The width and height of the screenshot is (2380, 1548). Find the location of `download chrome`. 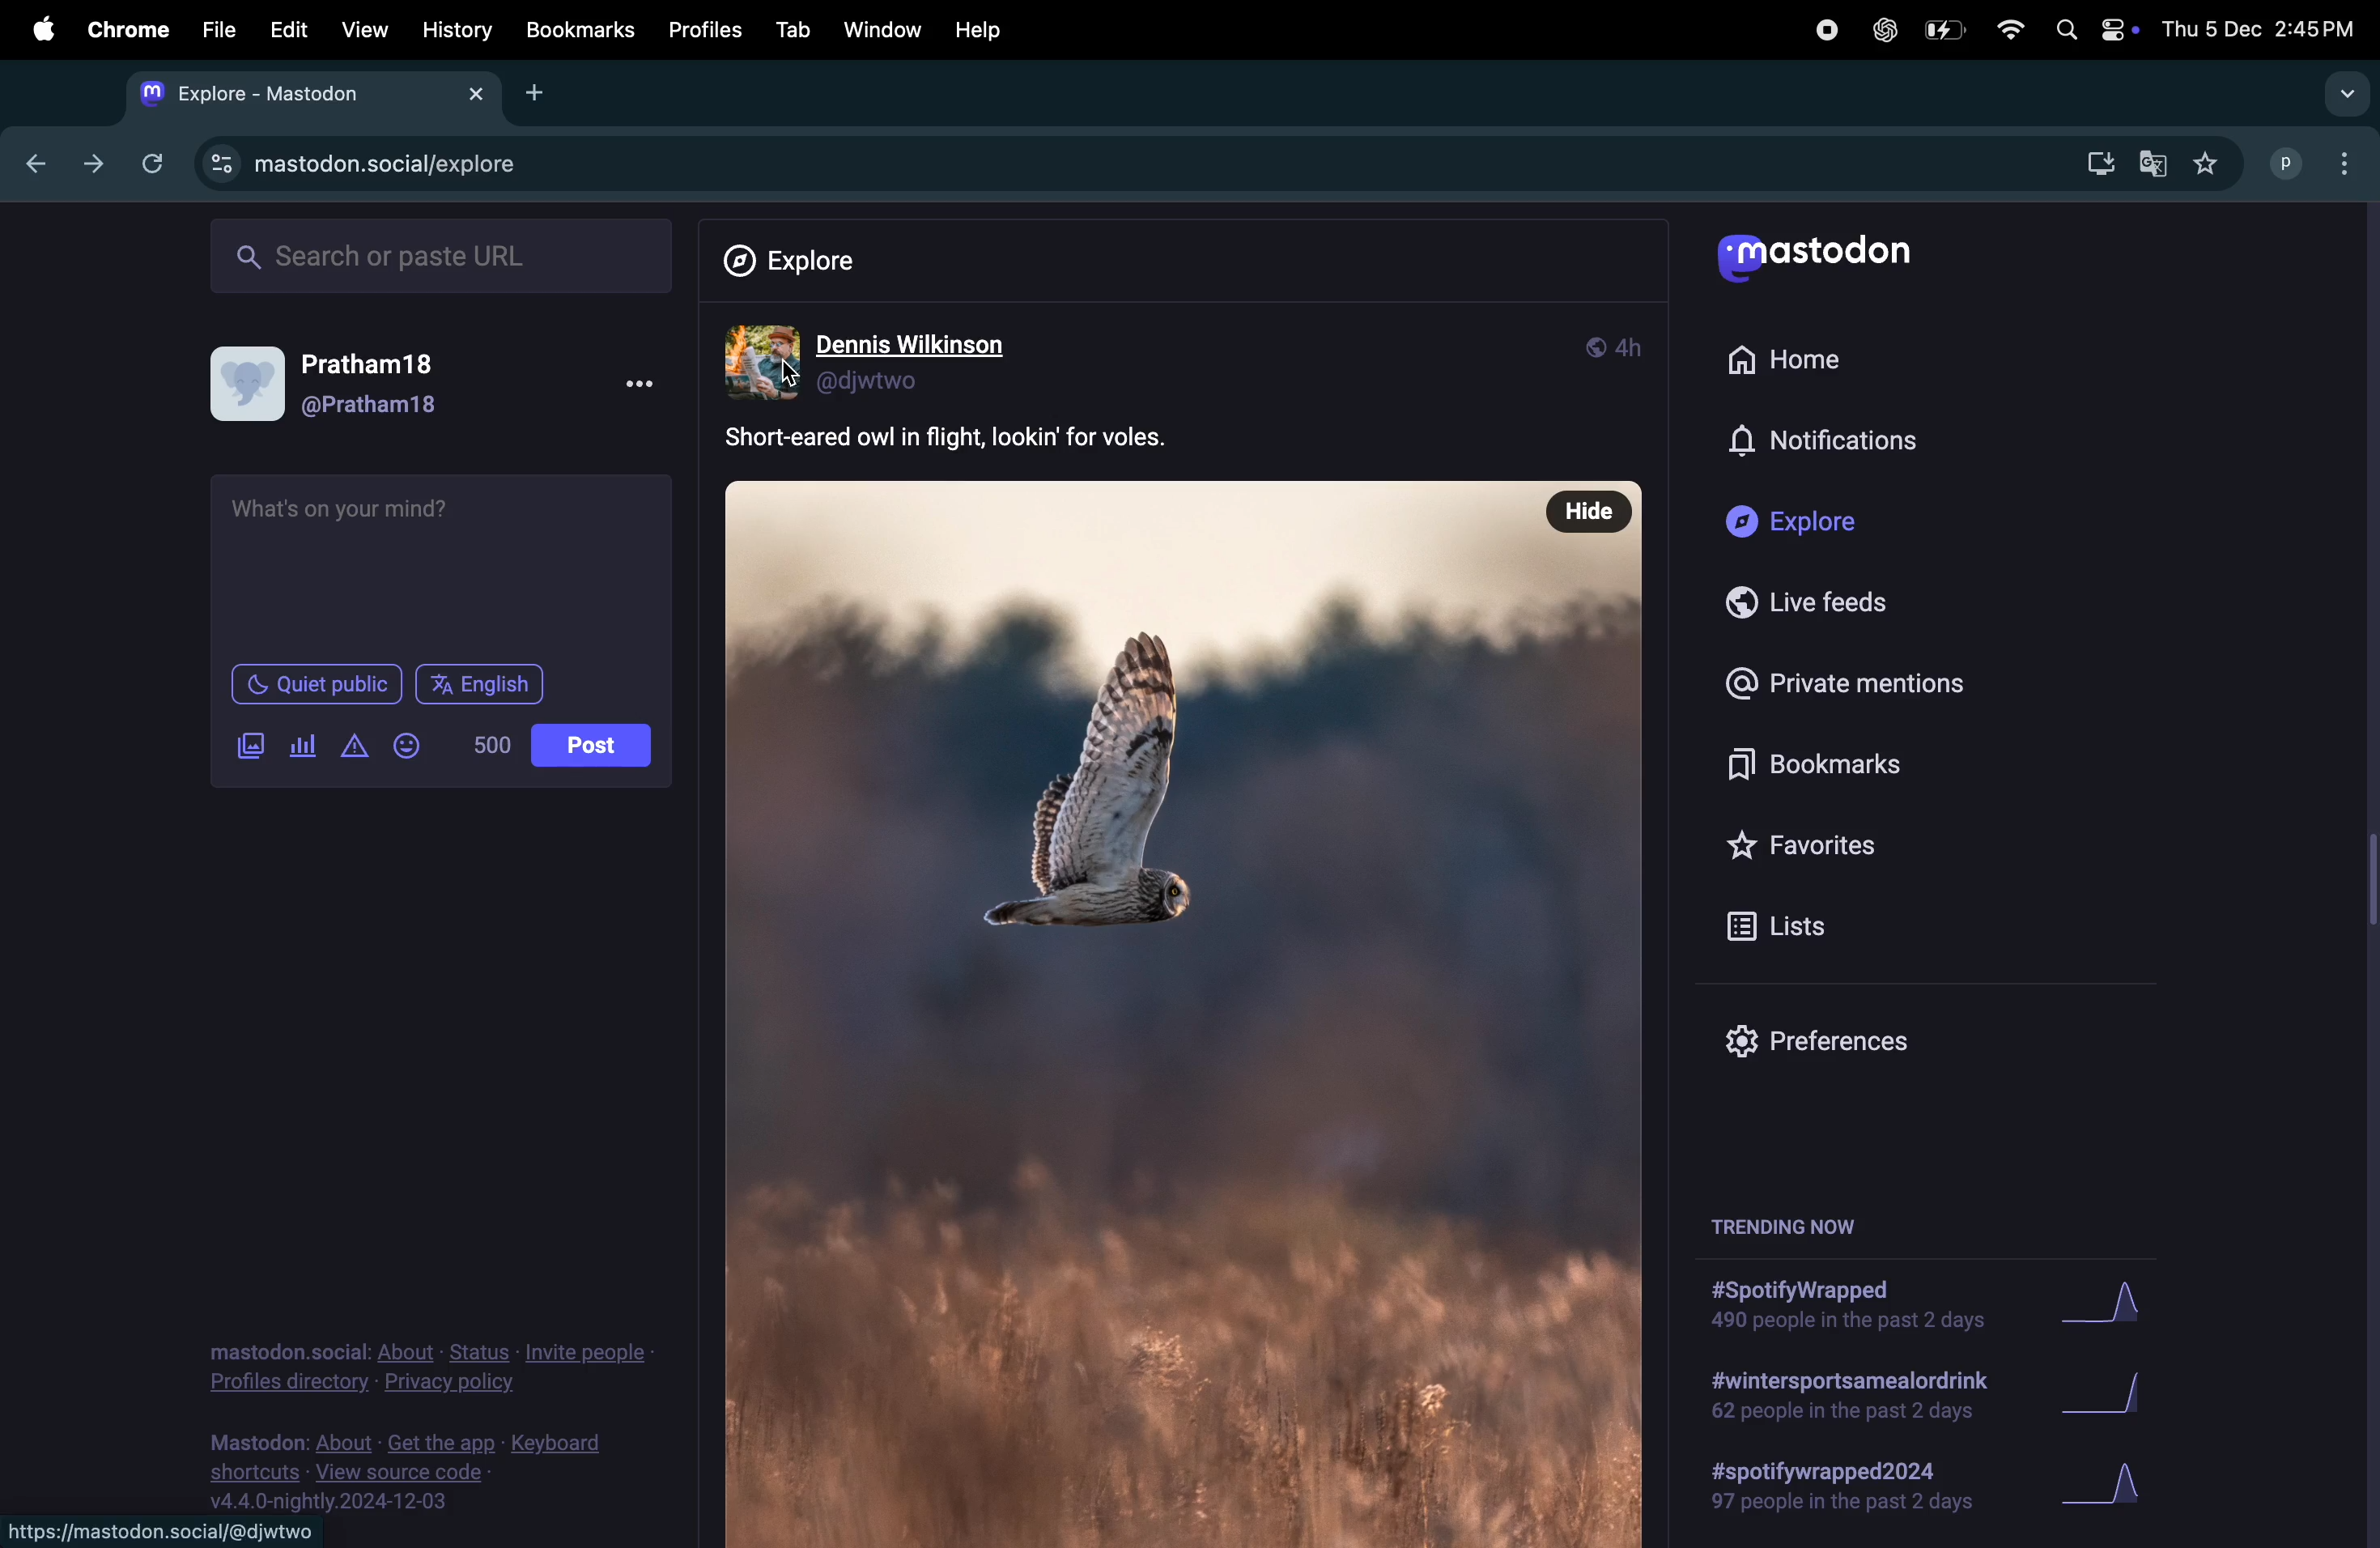

download chrome is located at coordinates (2093, 164).